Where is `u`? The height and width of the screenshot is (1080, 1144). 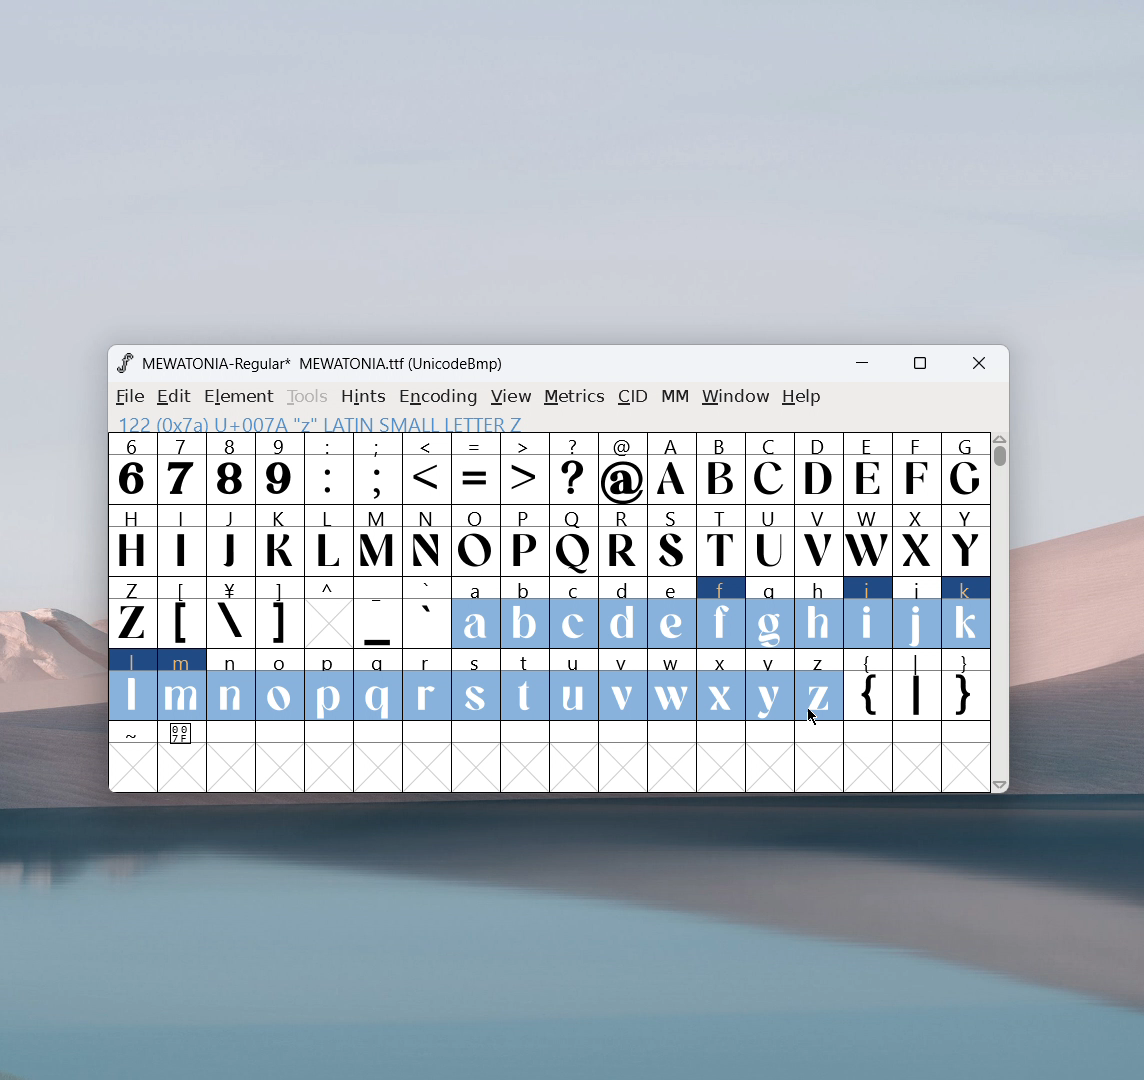
u is located at coordinates (573, 685).